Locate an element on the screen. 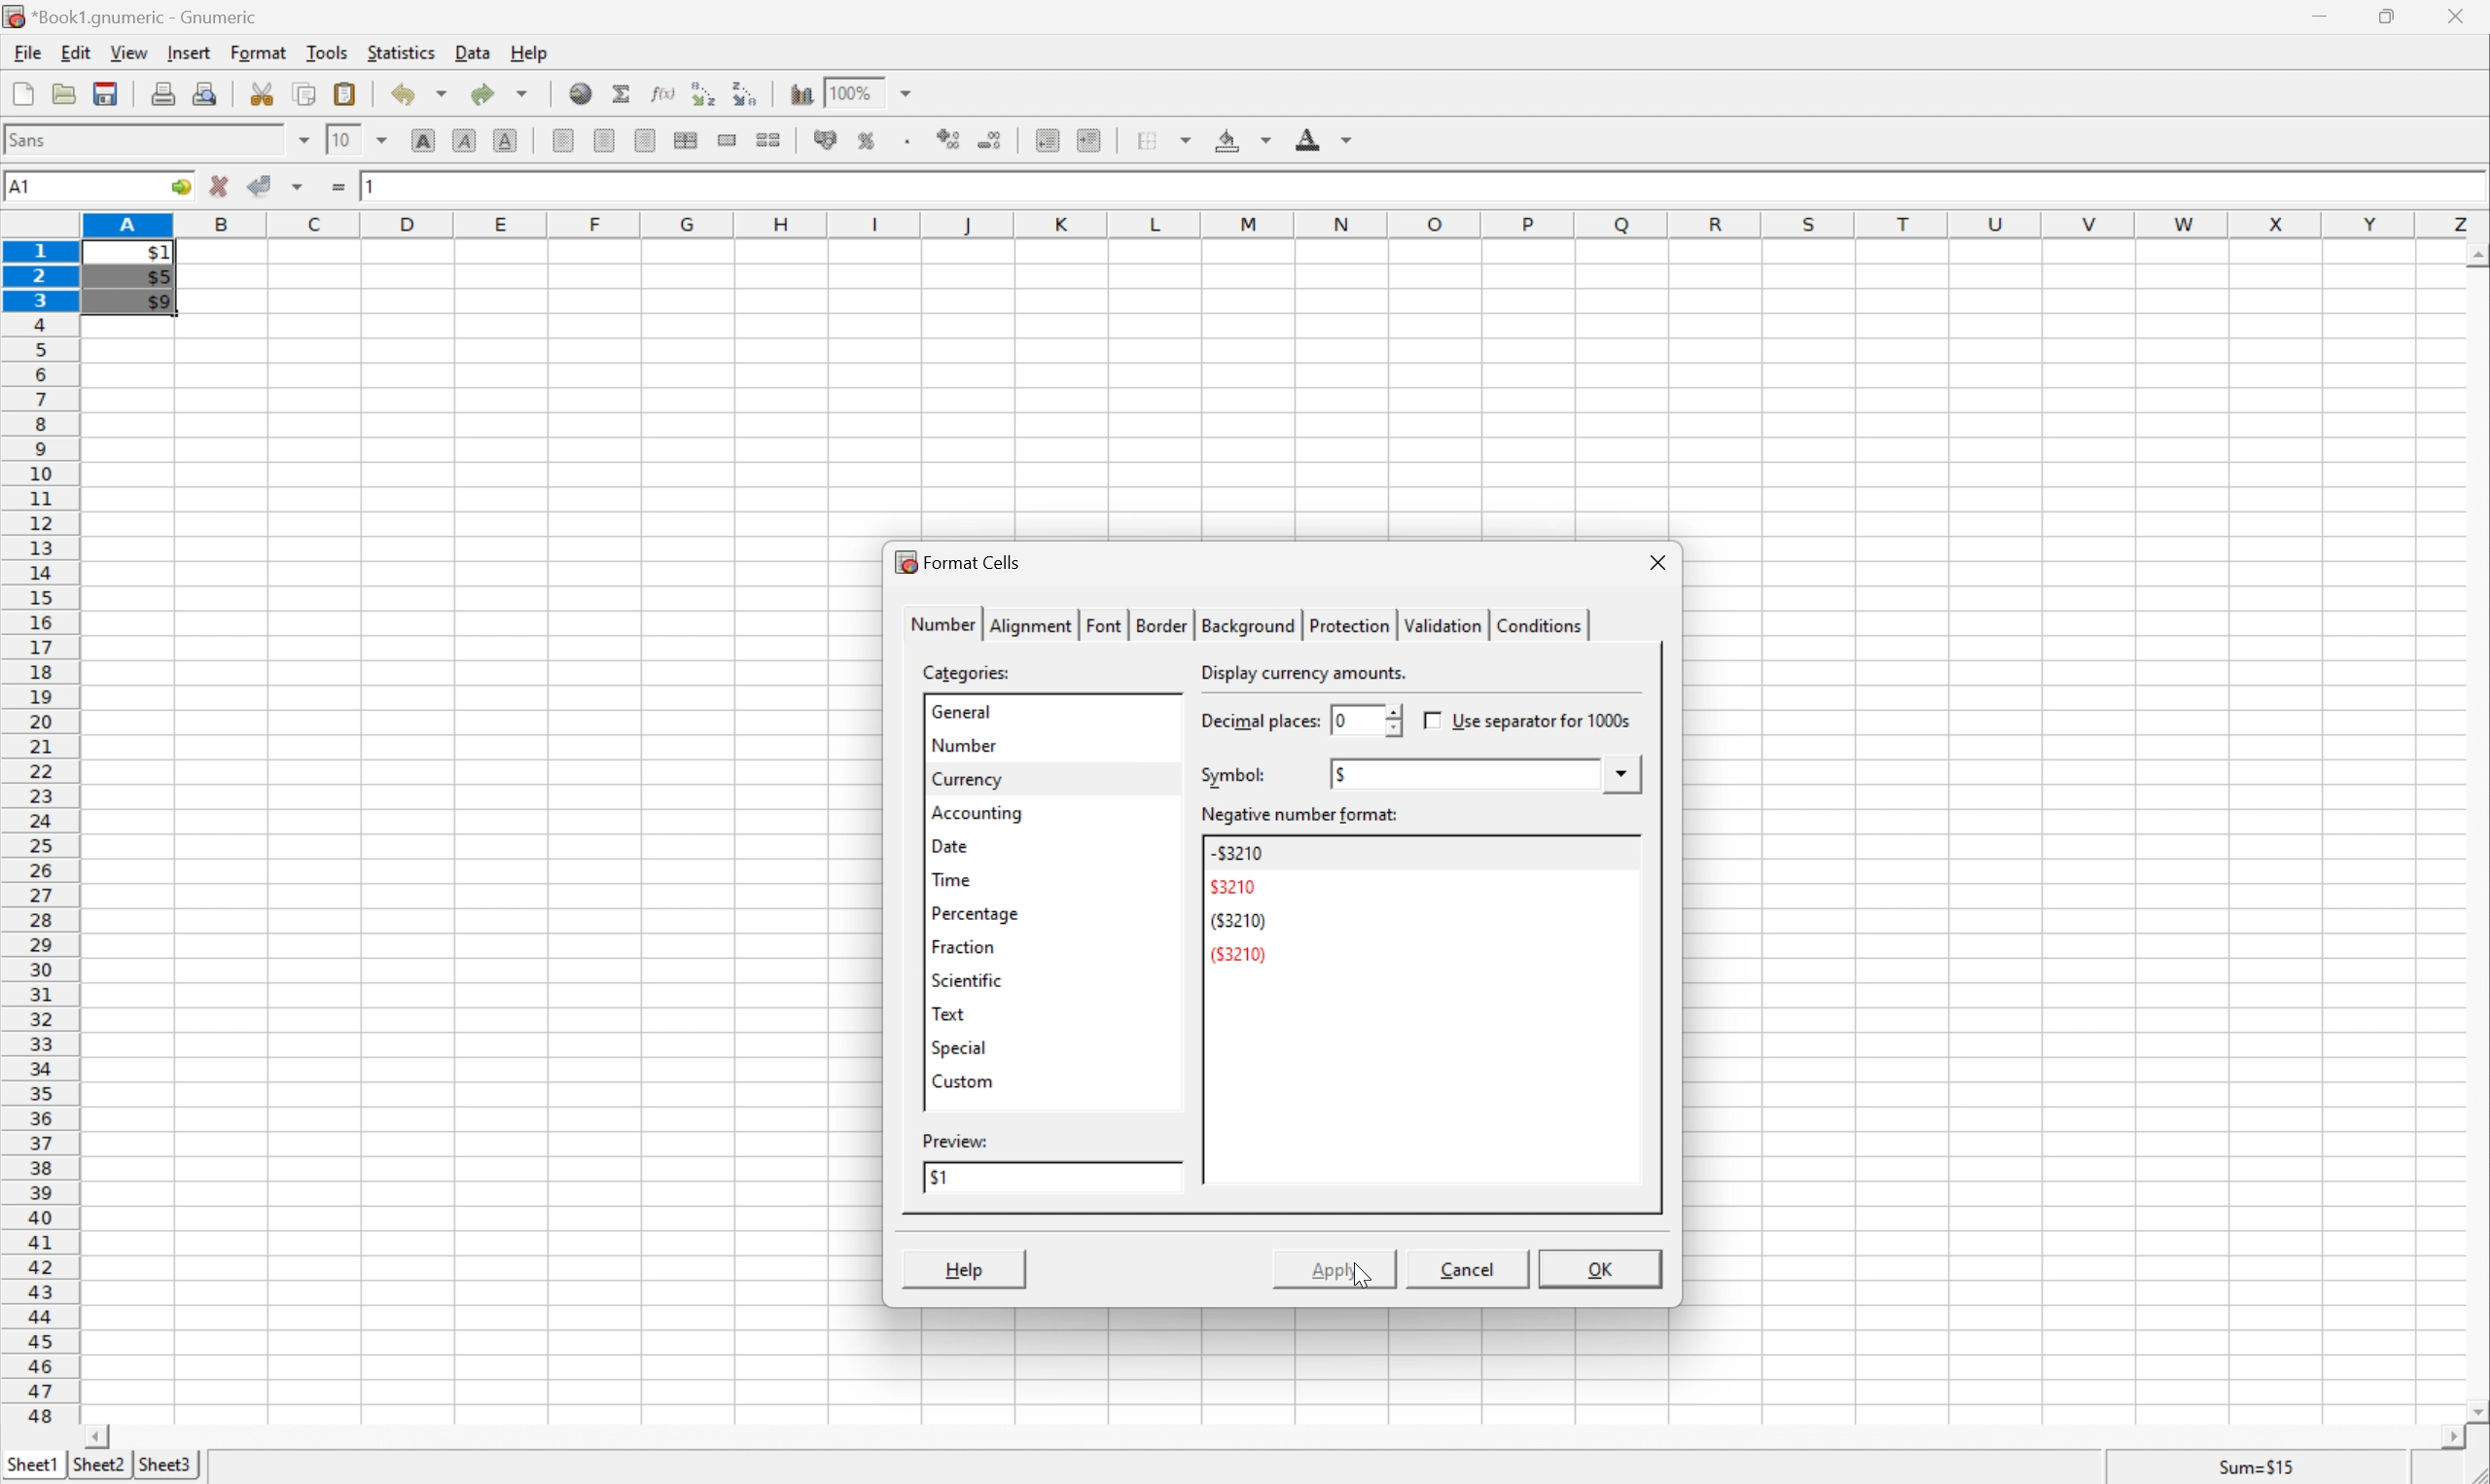  $9 is located at coordinates (157, 305).